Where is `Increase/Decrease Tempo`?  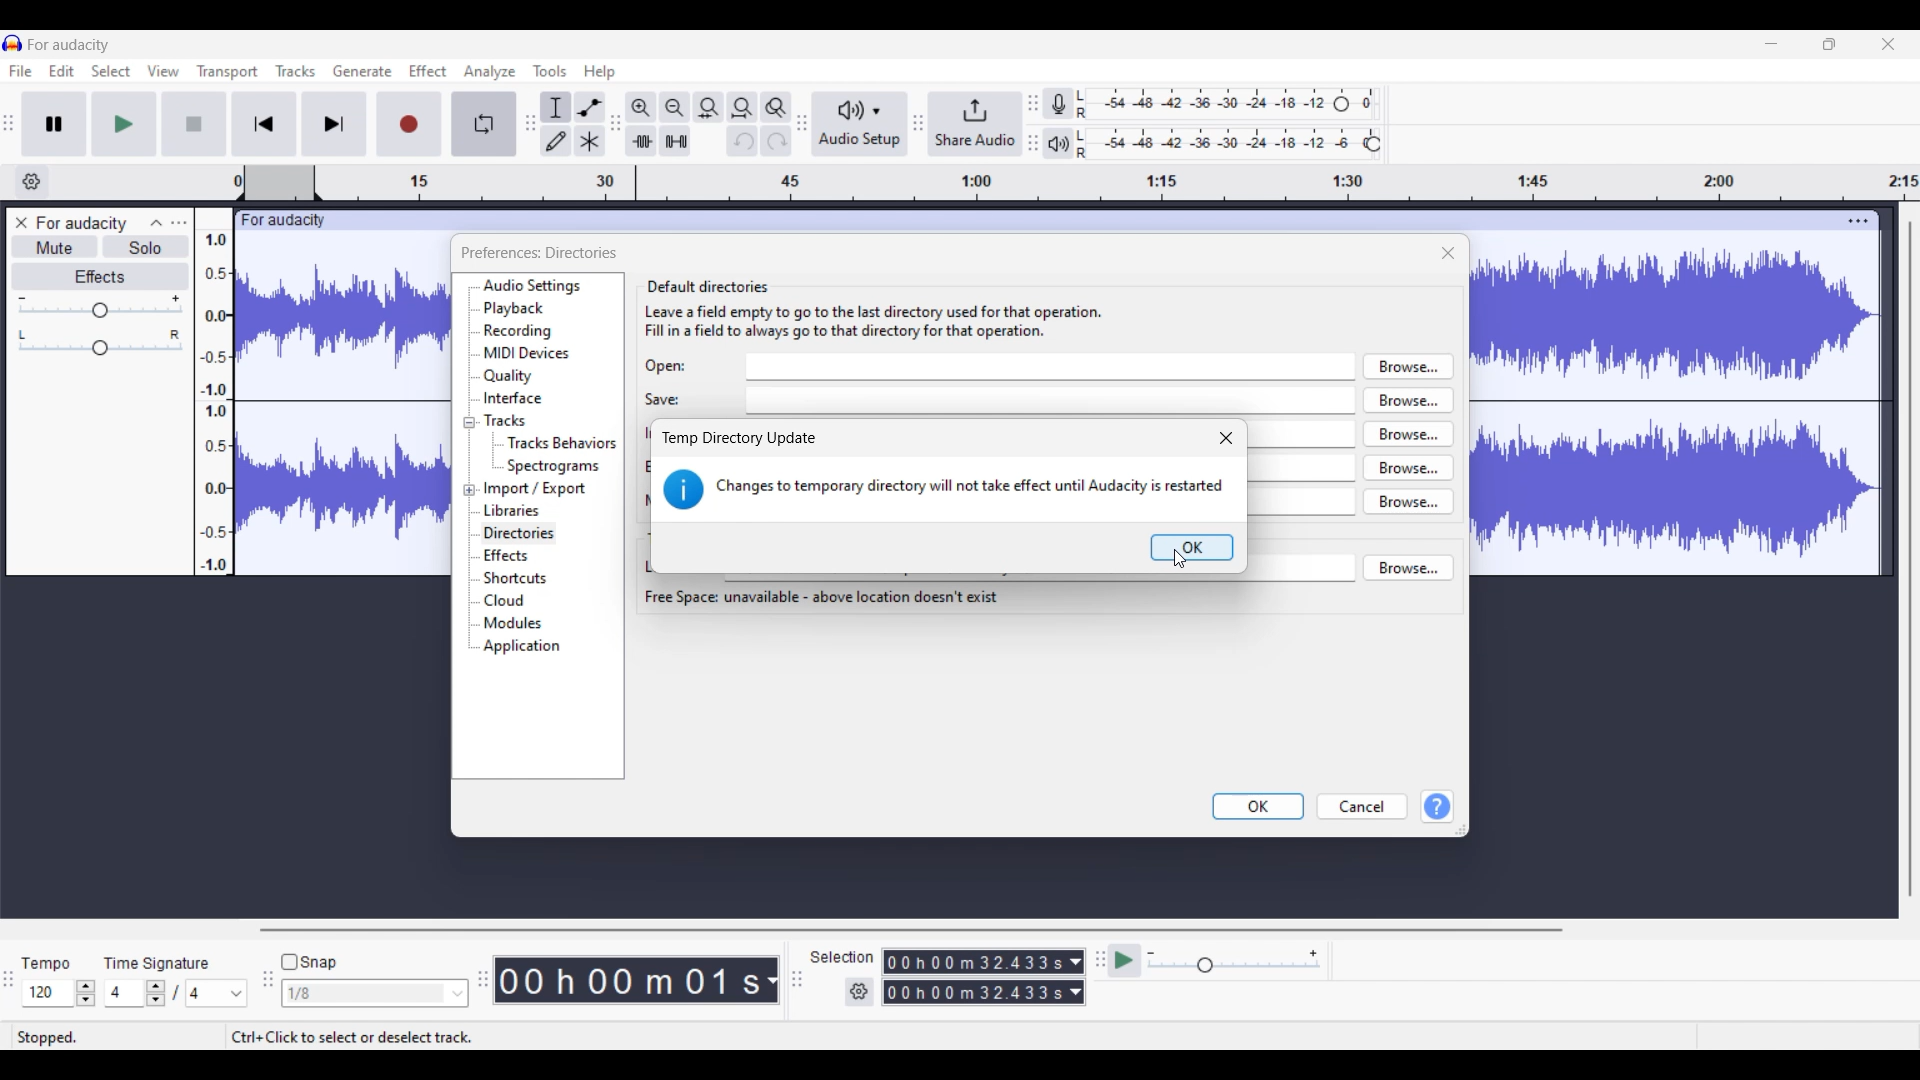 Increase/Decrease Tempo is located at coordinates (86, 993).